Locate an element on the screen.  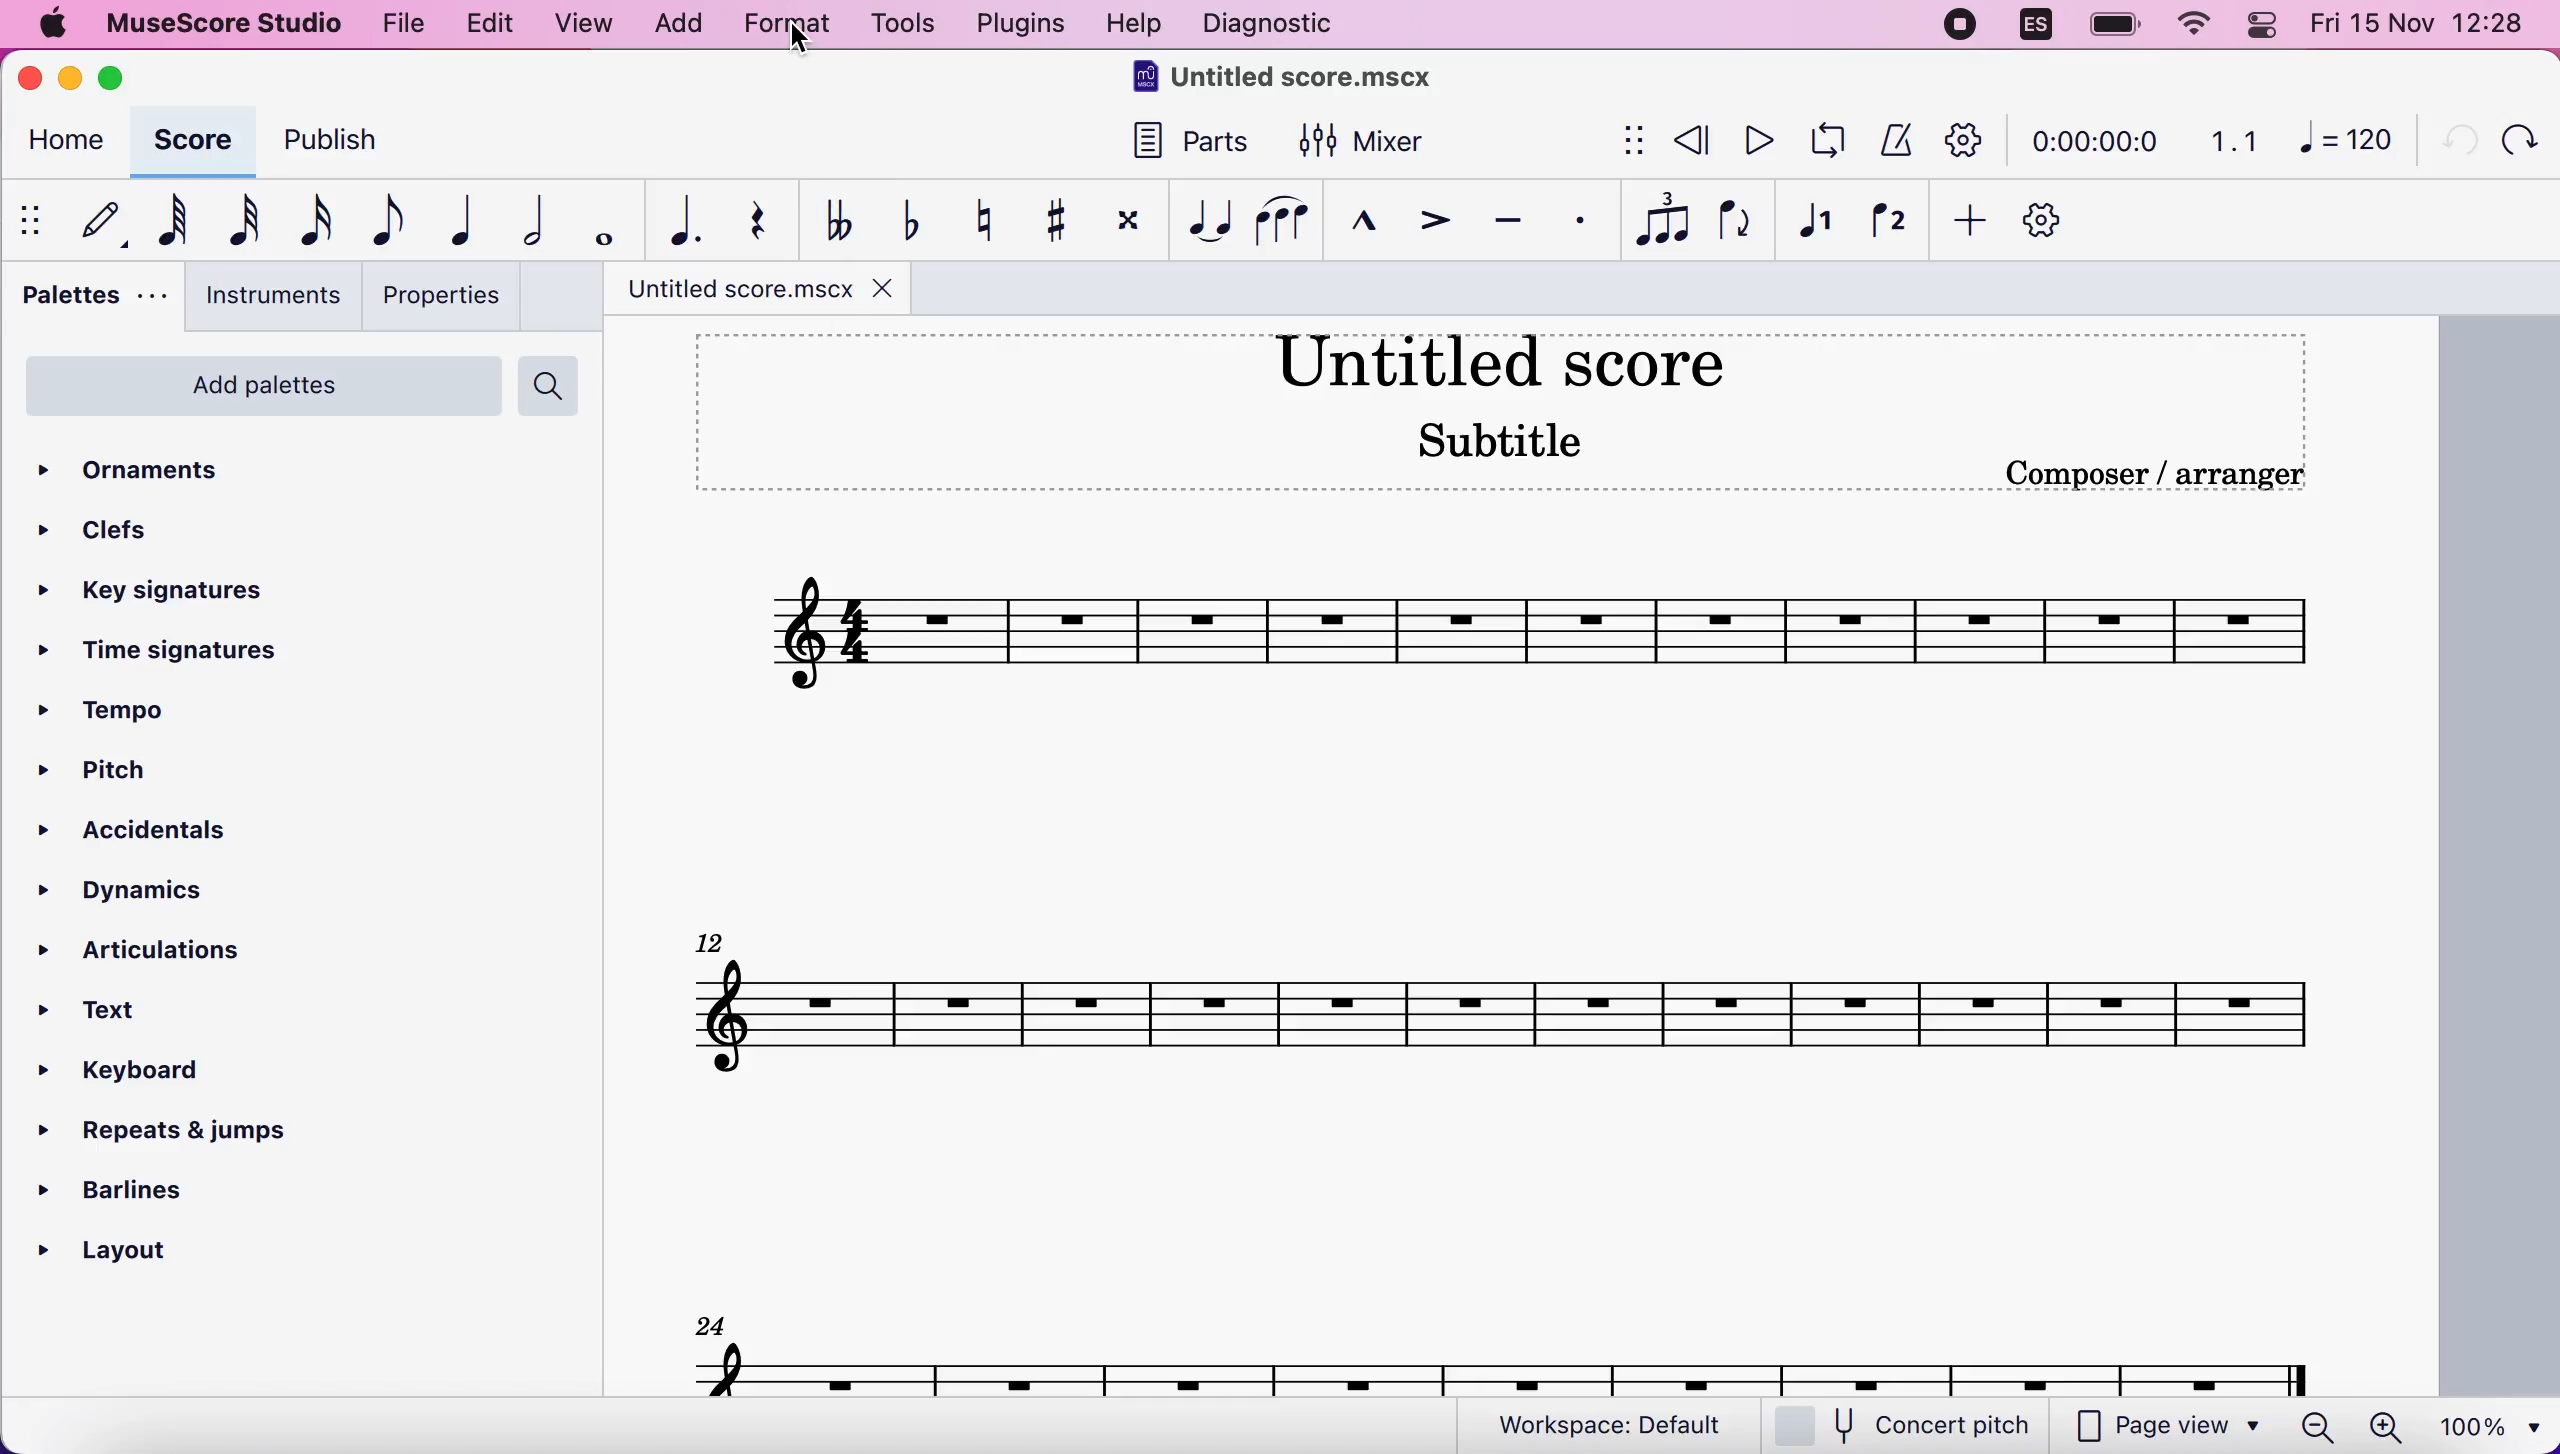
toggle double sharp is located at coordinates (1125, 225).